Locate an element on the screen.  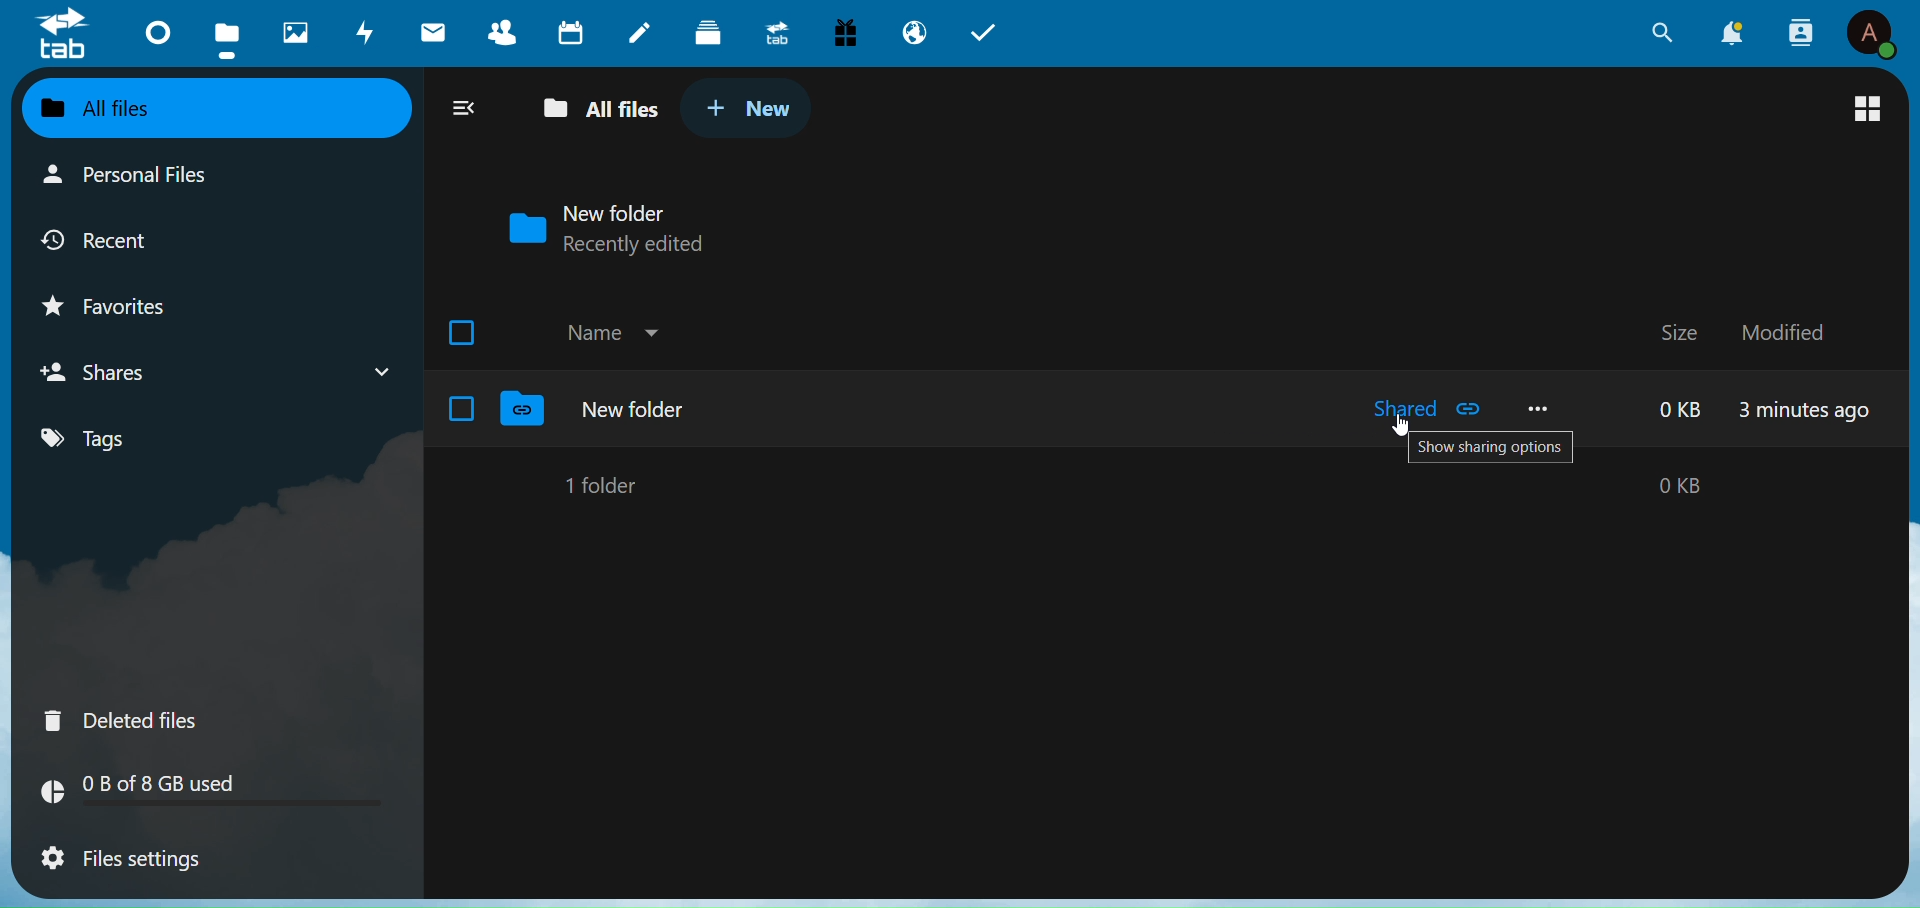
Shared is located at coordinates (1385, 409).